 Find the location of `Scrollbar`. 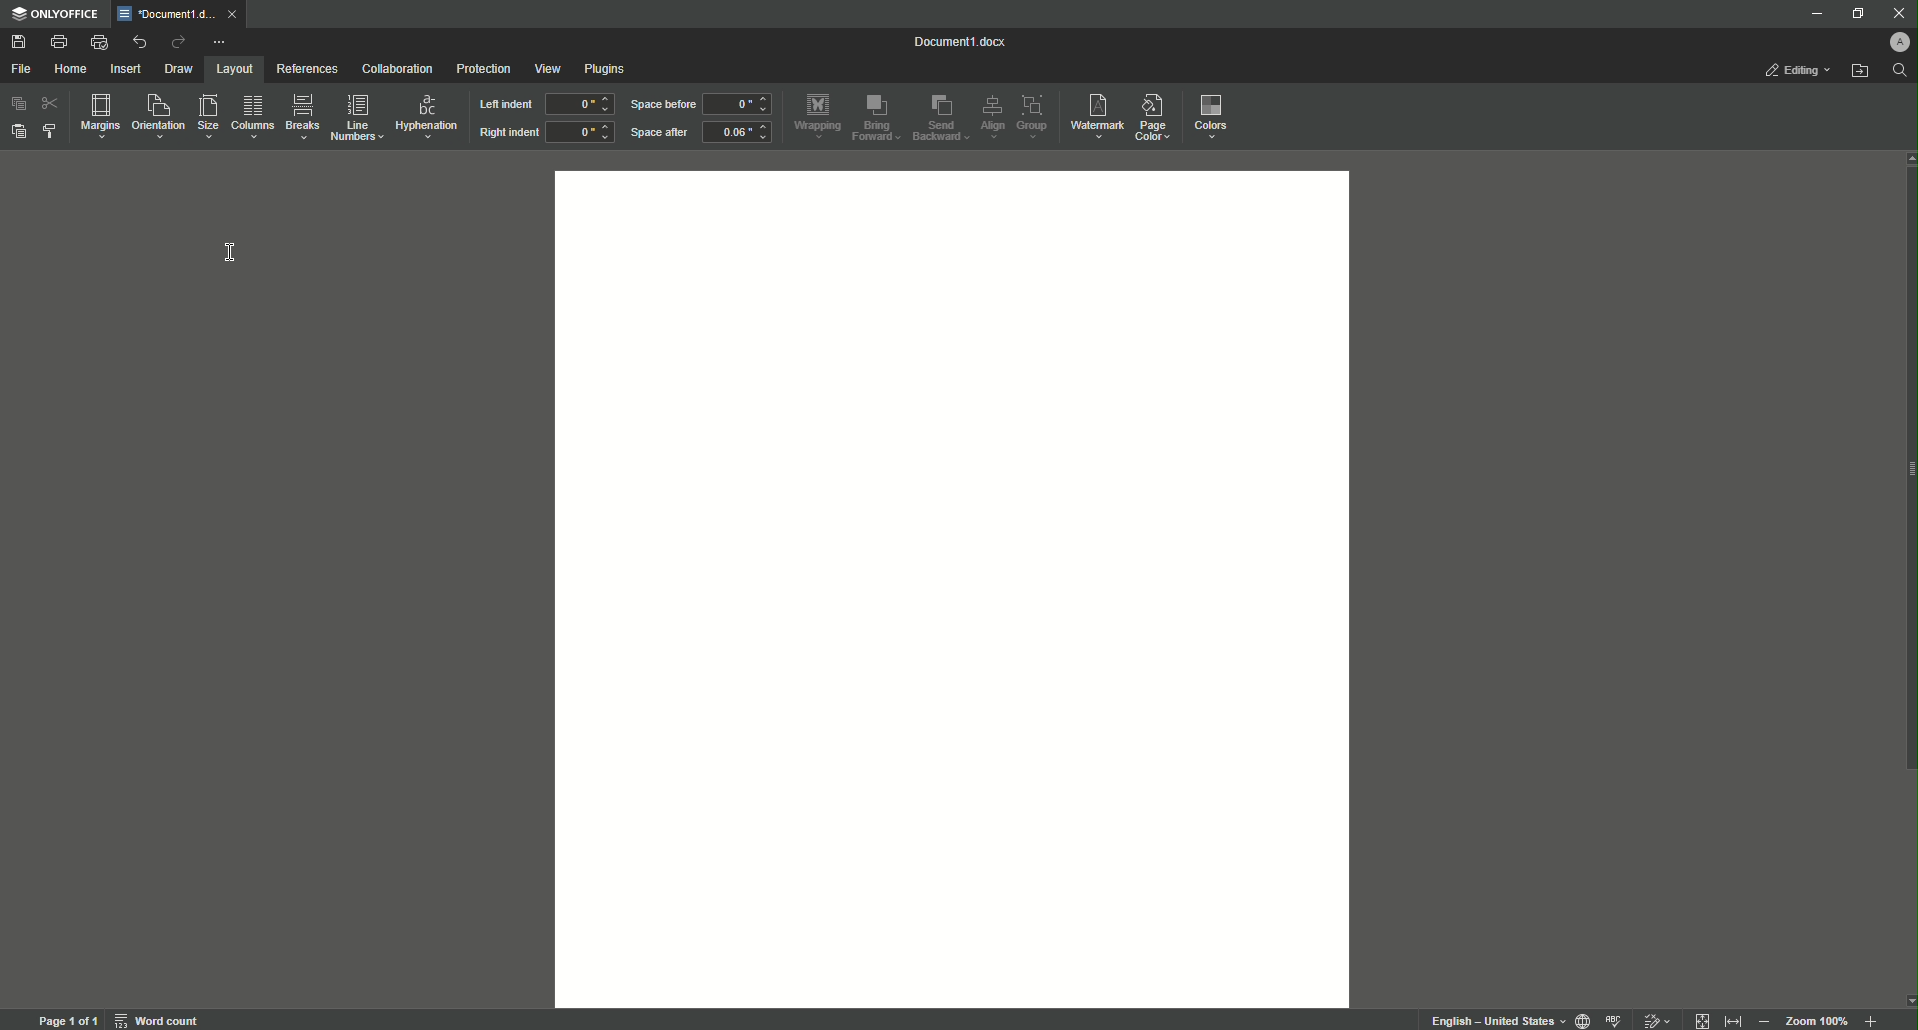

Scrollbar is located at coordinates (1906, 494).